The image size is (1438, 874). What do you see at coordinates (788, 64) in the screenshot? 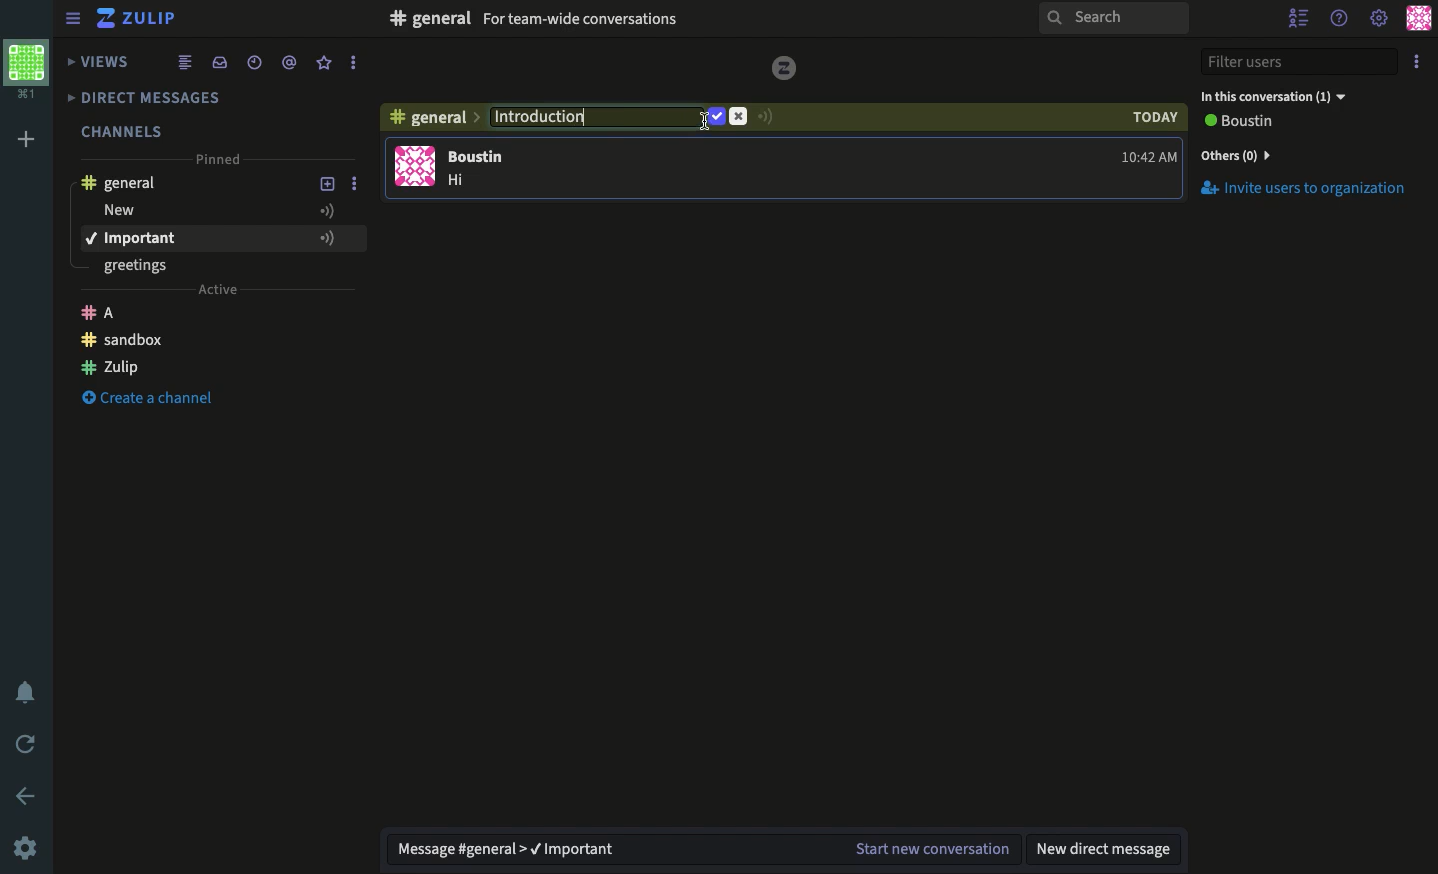
I see `logo` at bounding box center [788, 64].